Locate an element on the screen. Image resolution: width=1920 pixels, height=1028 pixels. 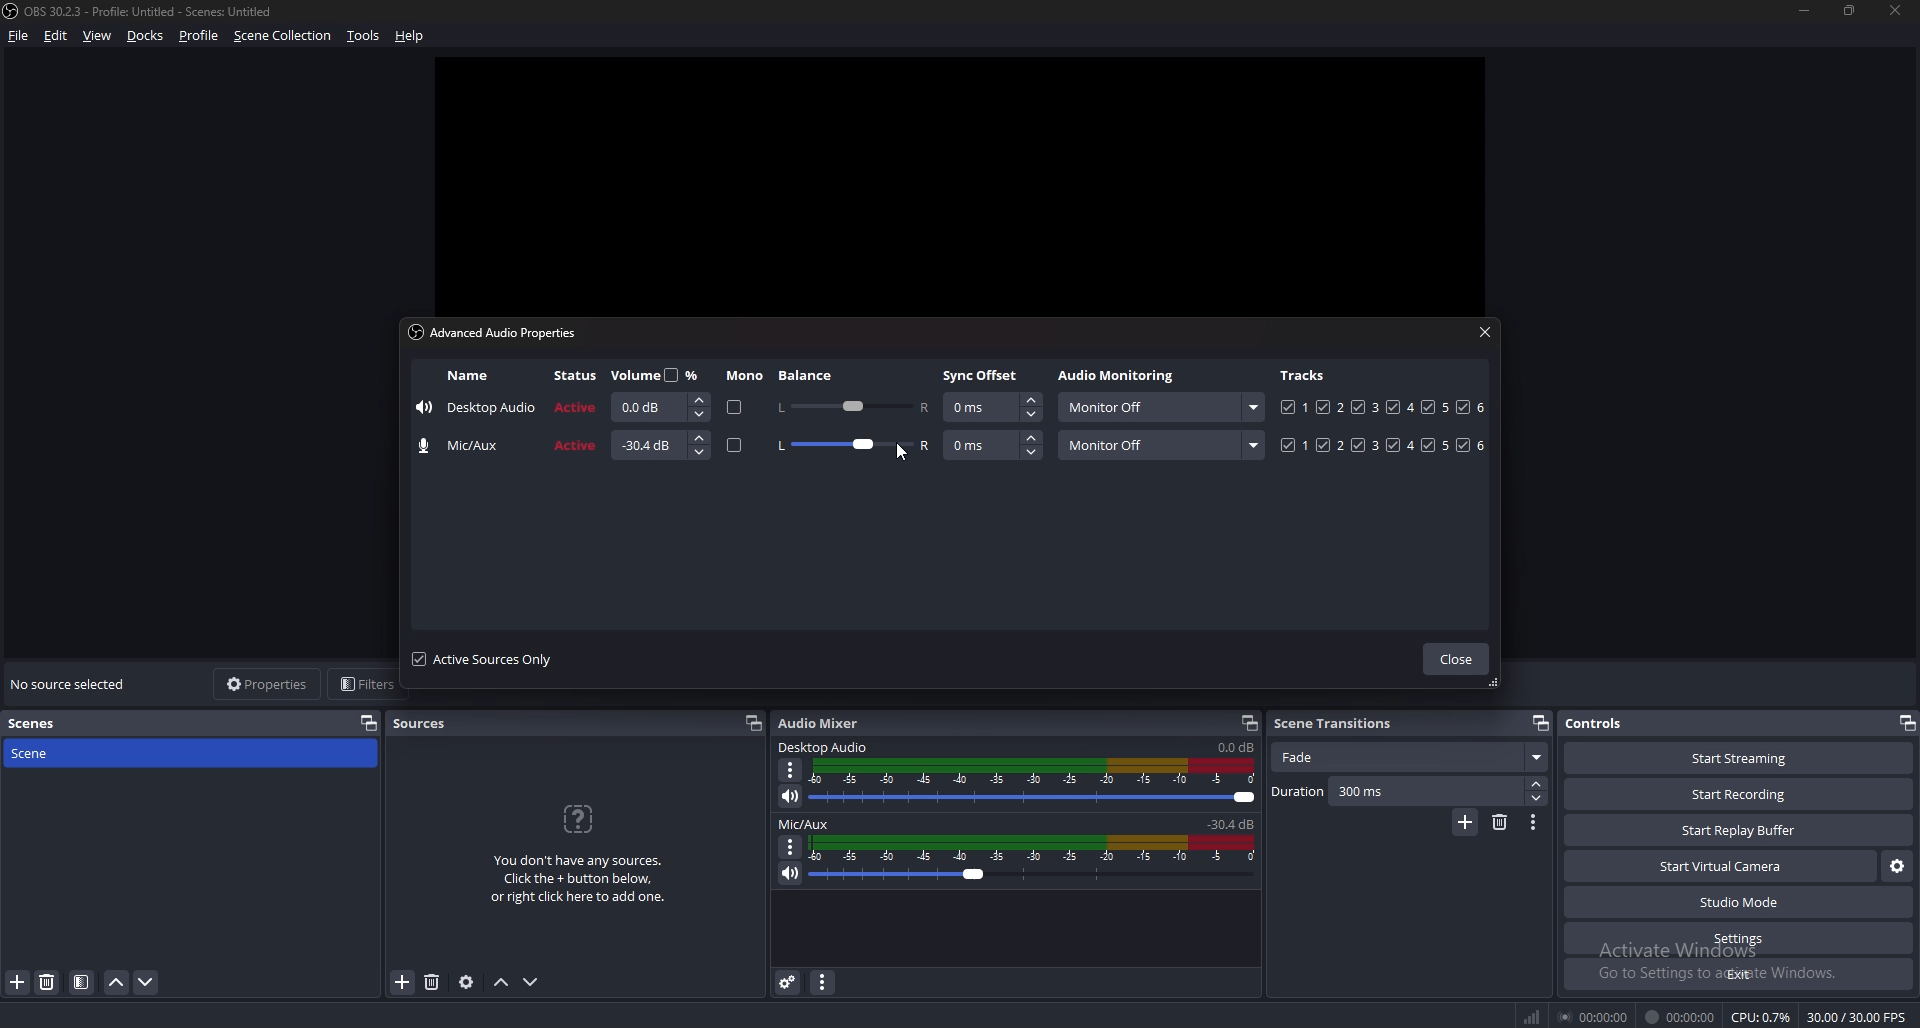
move source up is located at coordinates (500, 983).